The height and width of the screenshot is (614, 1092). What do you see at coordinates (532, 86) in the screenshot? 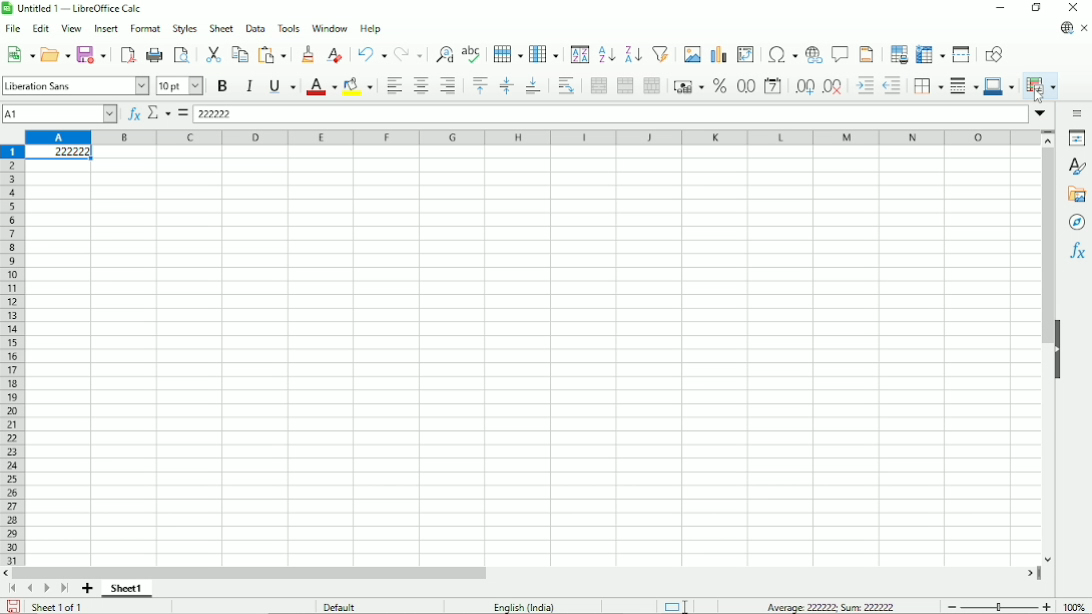
I see `Align bottom` at bounding box center [532, 86].